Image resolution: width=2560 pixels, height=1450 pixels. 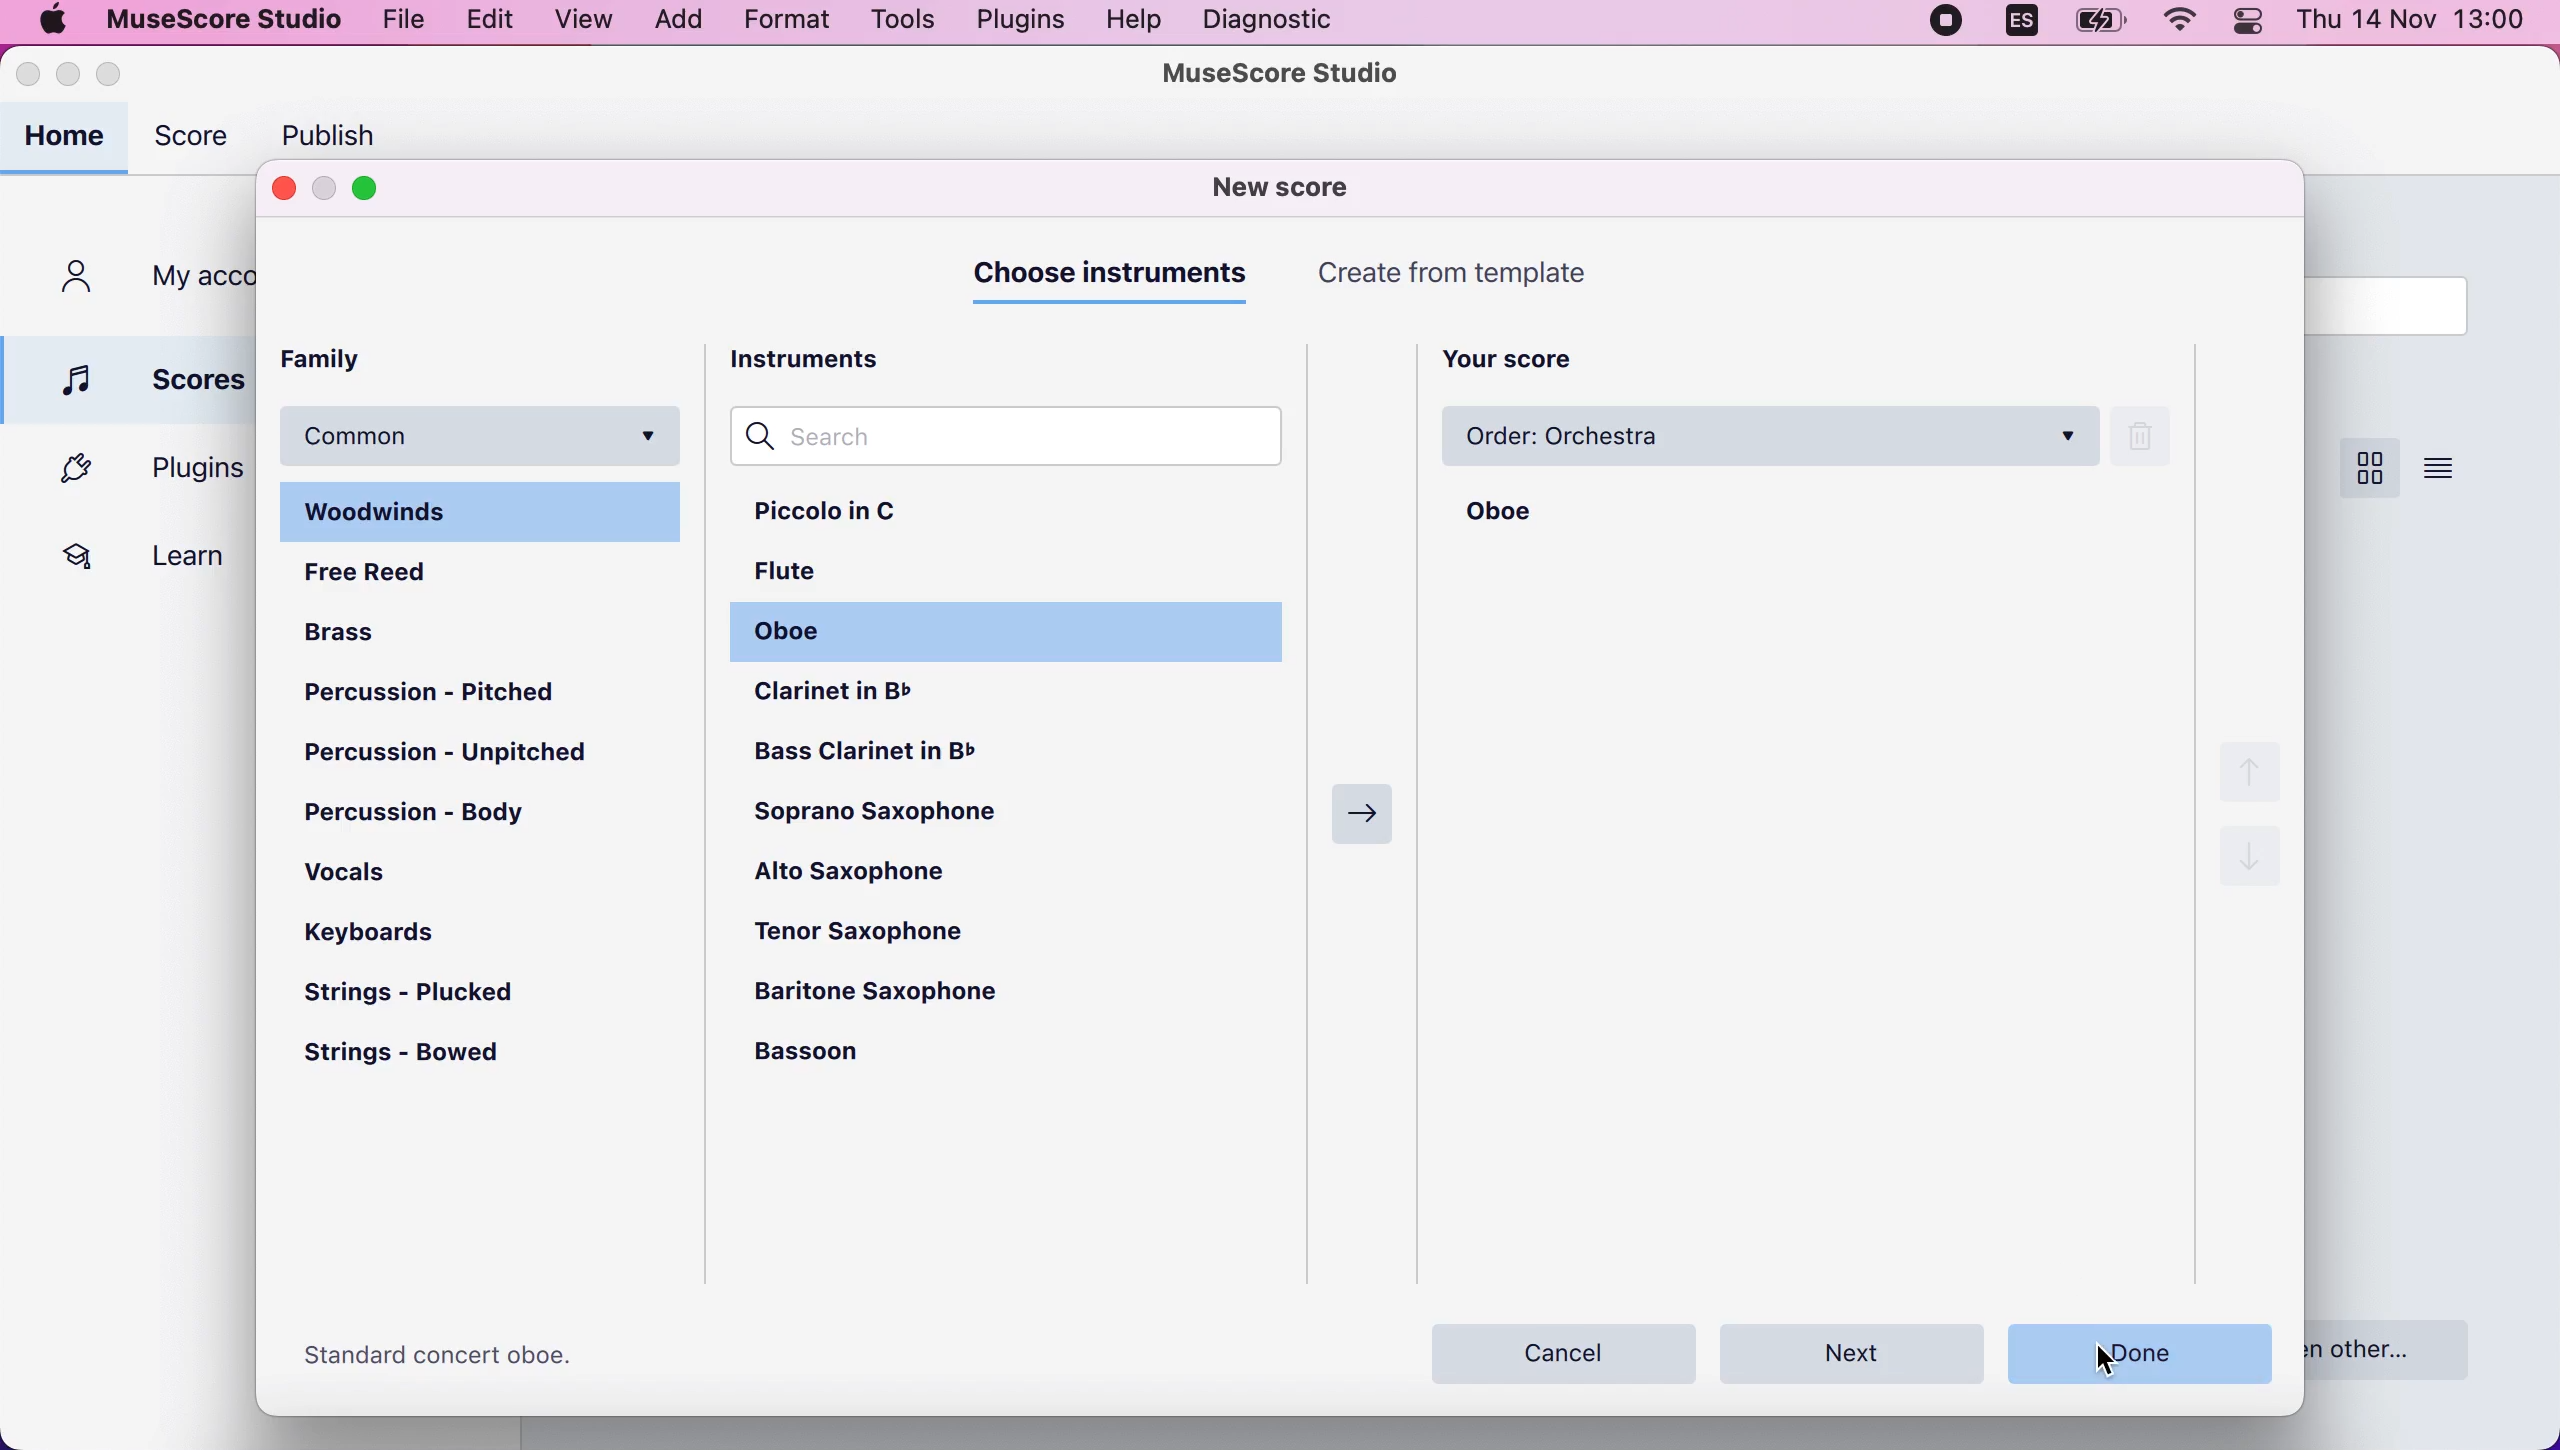 I want to click on diagnostic, so click(x=1267, y=21).